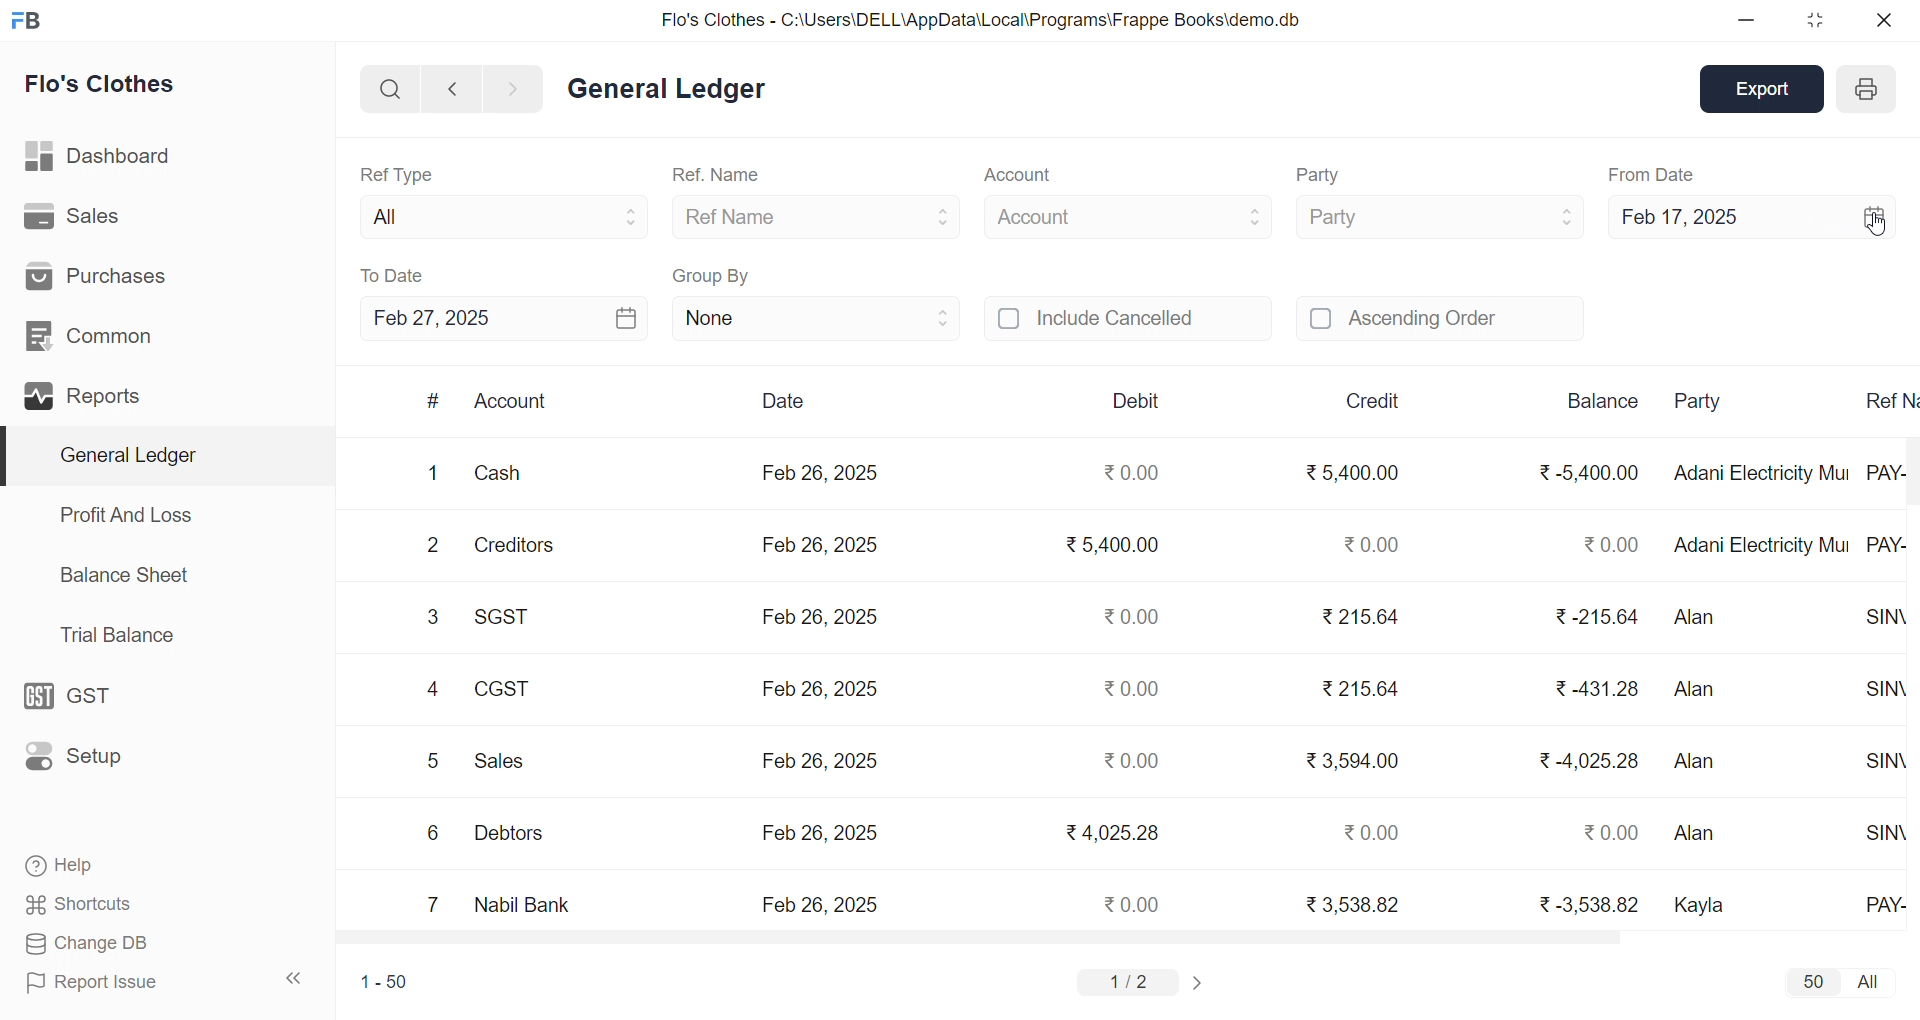 This screenshot has height=1020, width=1920. What do you see at coordinates (1882, 20) in the screenshot?
I see `CLOSE` at bounding box center [1882, 20].